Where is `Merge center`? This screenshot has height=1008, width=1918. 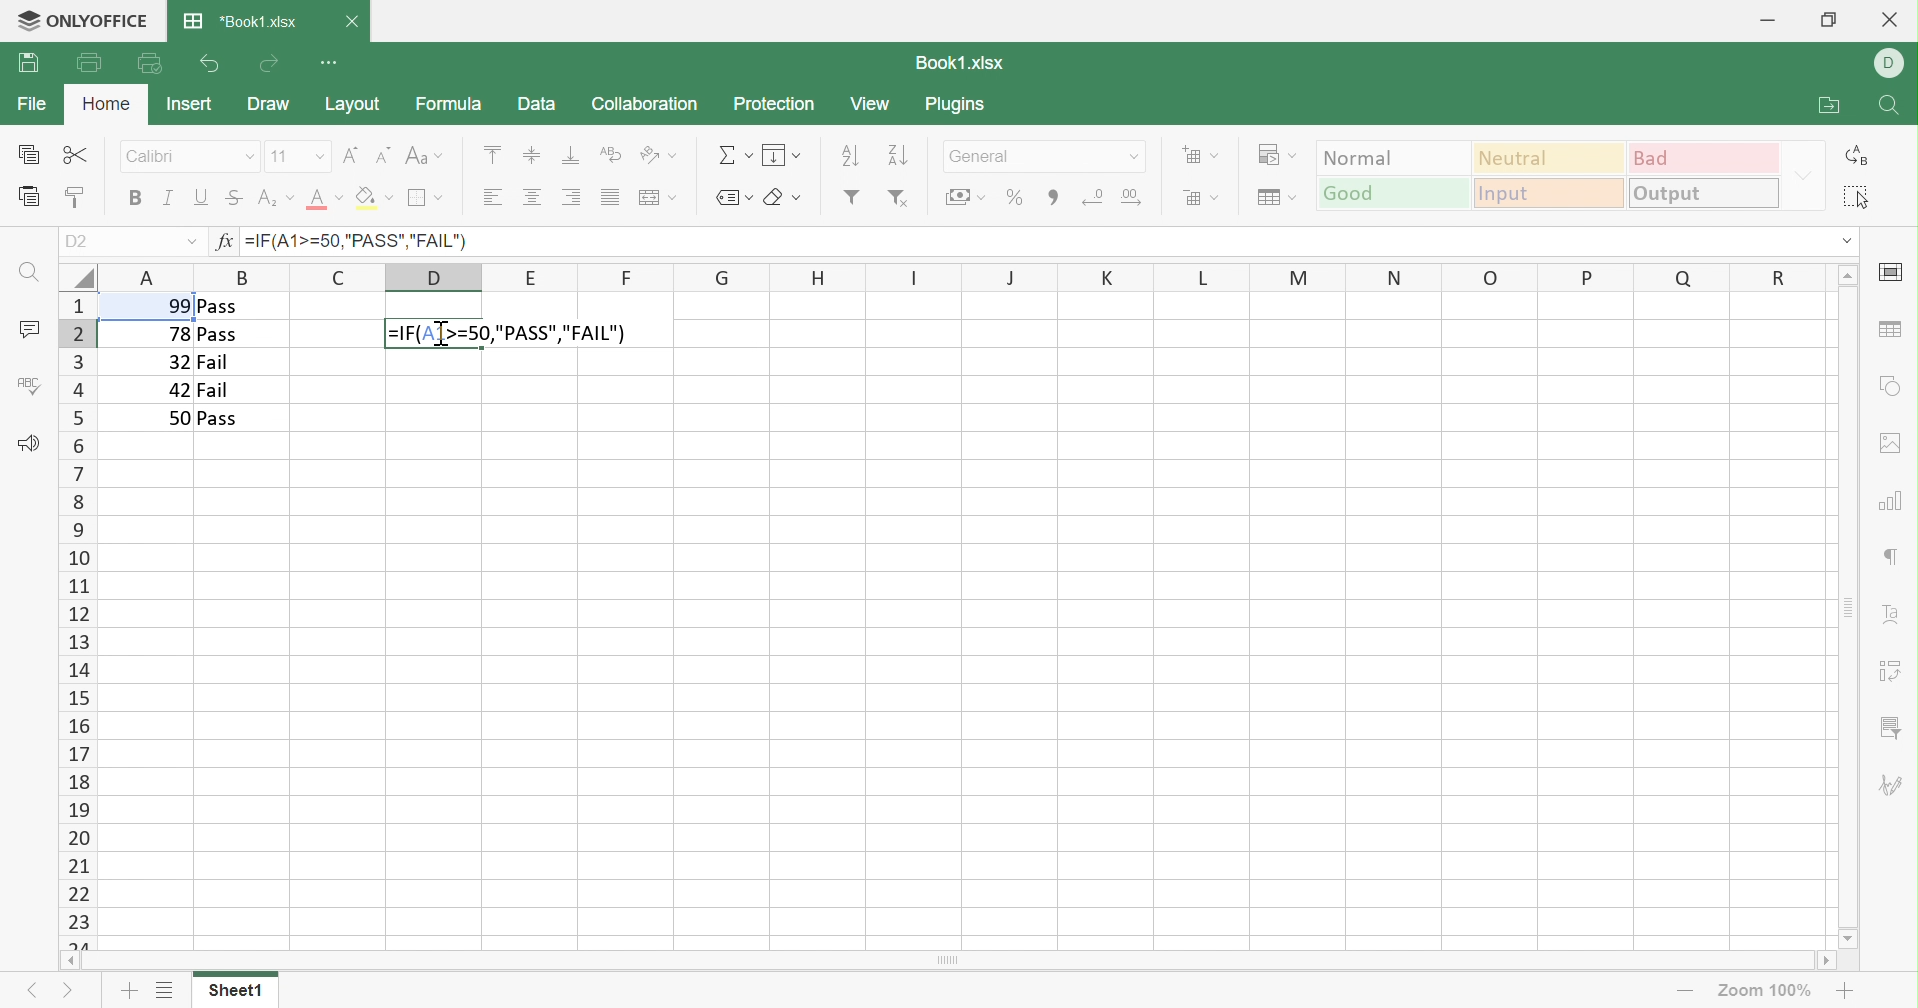
Merge center is located at coordinates (656, 199).